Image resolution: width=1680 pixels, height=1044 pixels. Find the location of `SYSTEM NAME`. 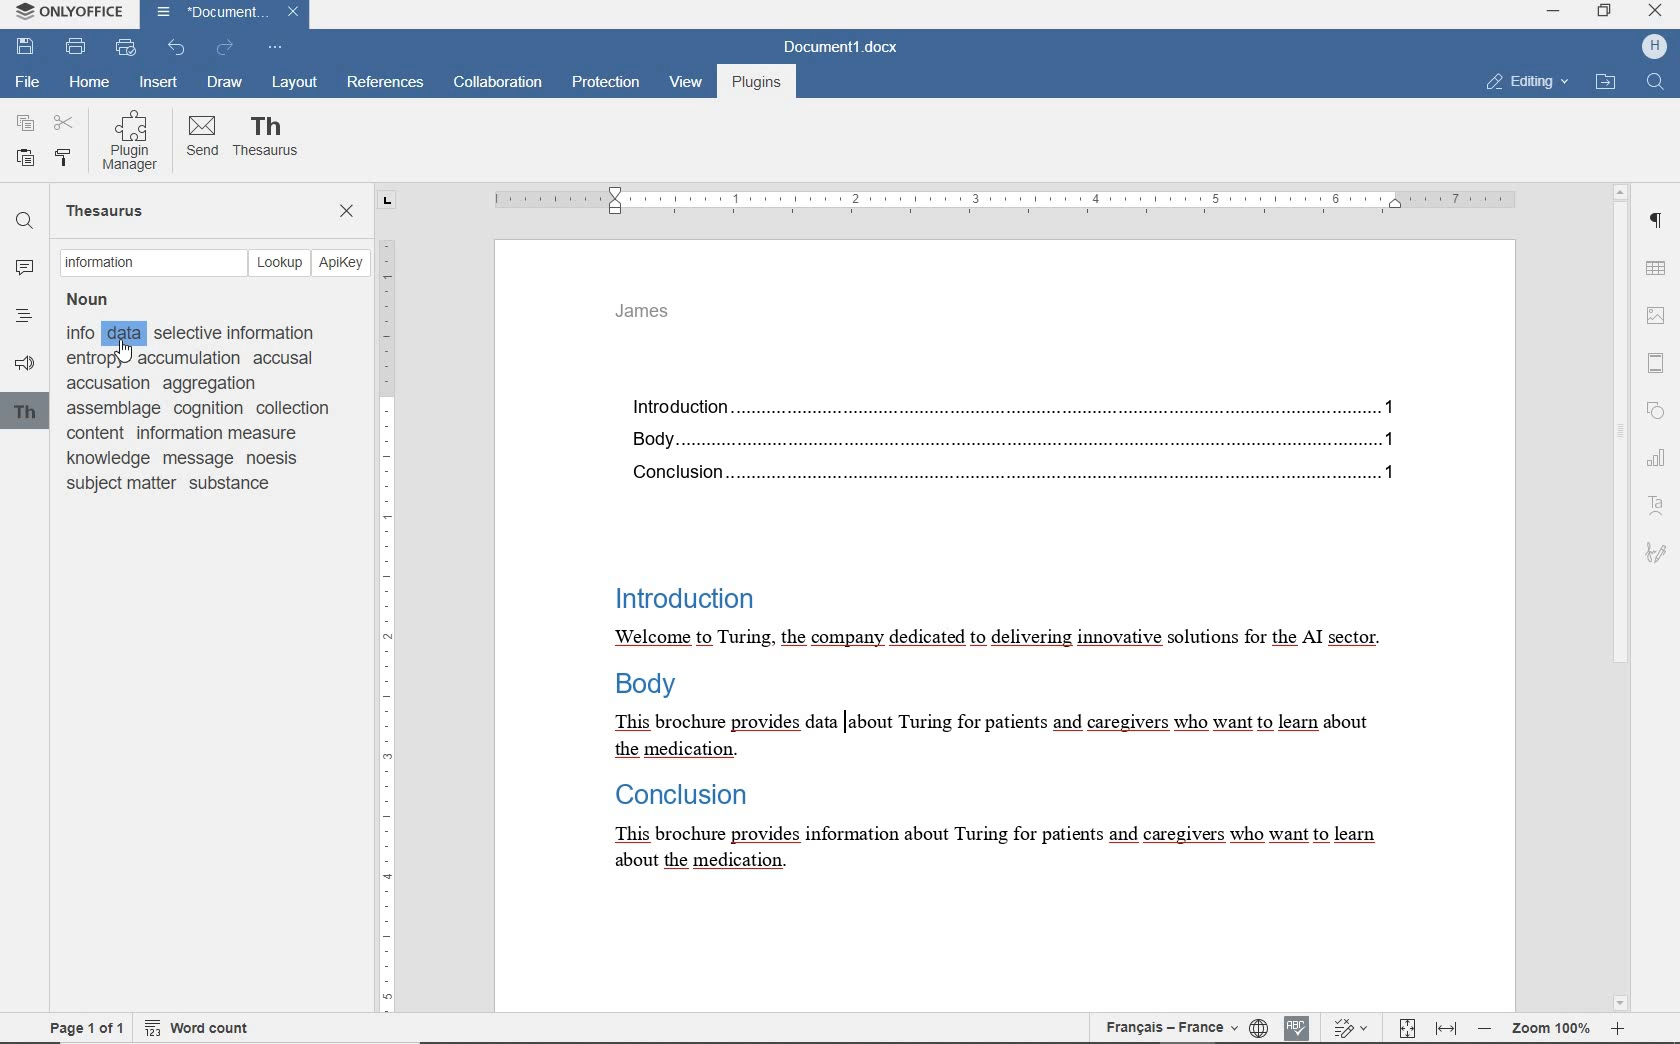

SYSTEM NAME is located at coordinates (66, 12).